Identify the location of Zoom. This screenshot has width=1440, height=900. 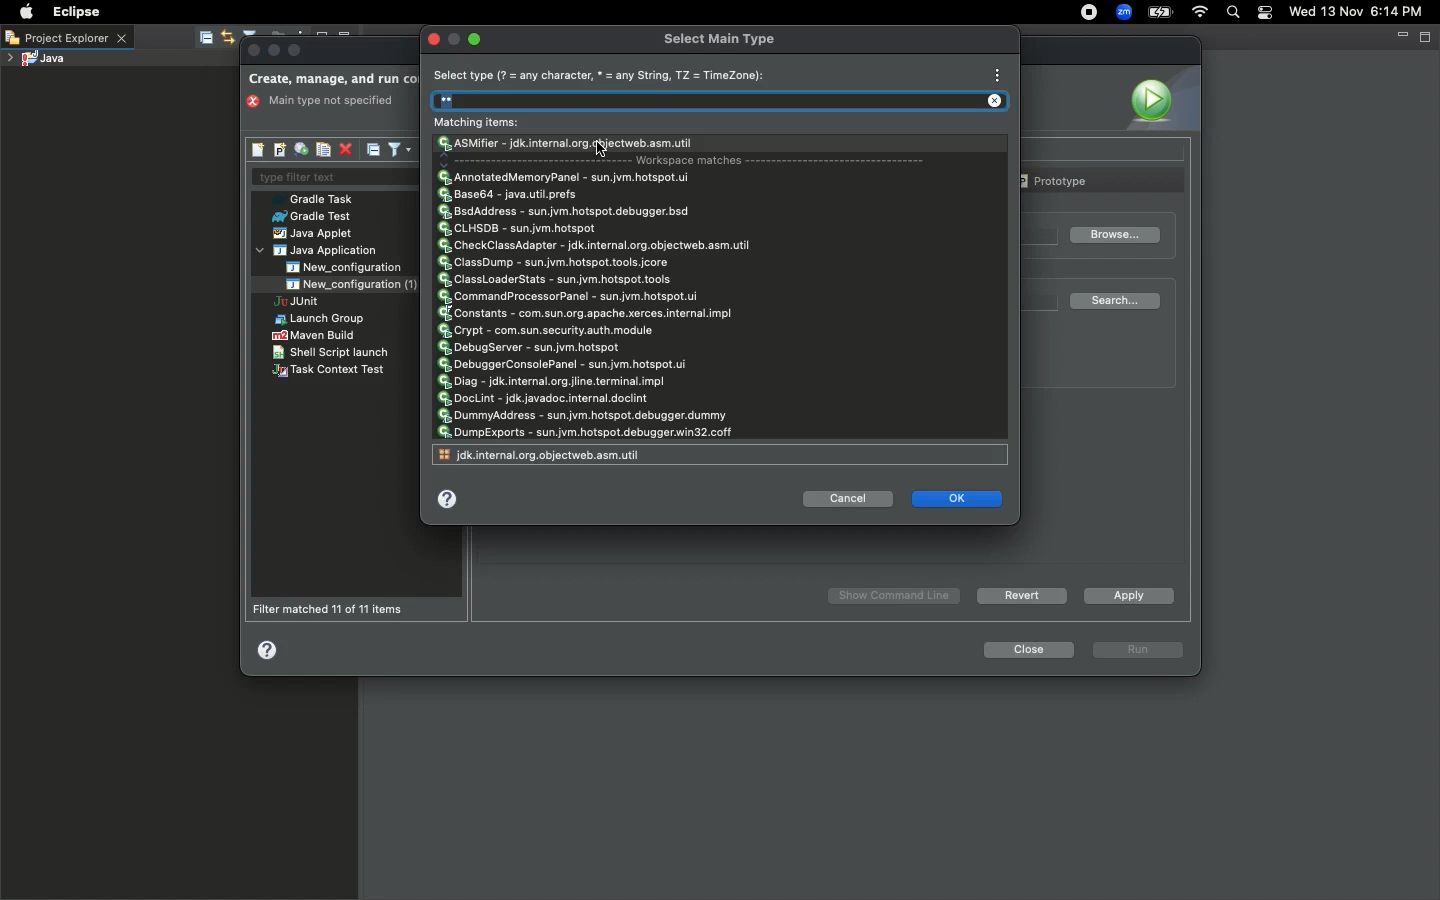
(1121, 14).